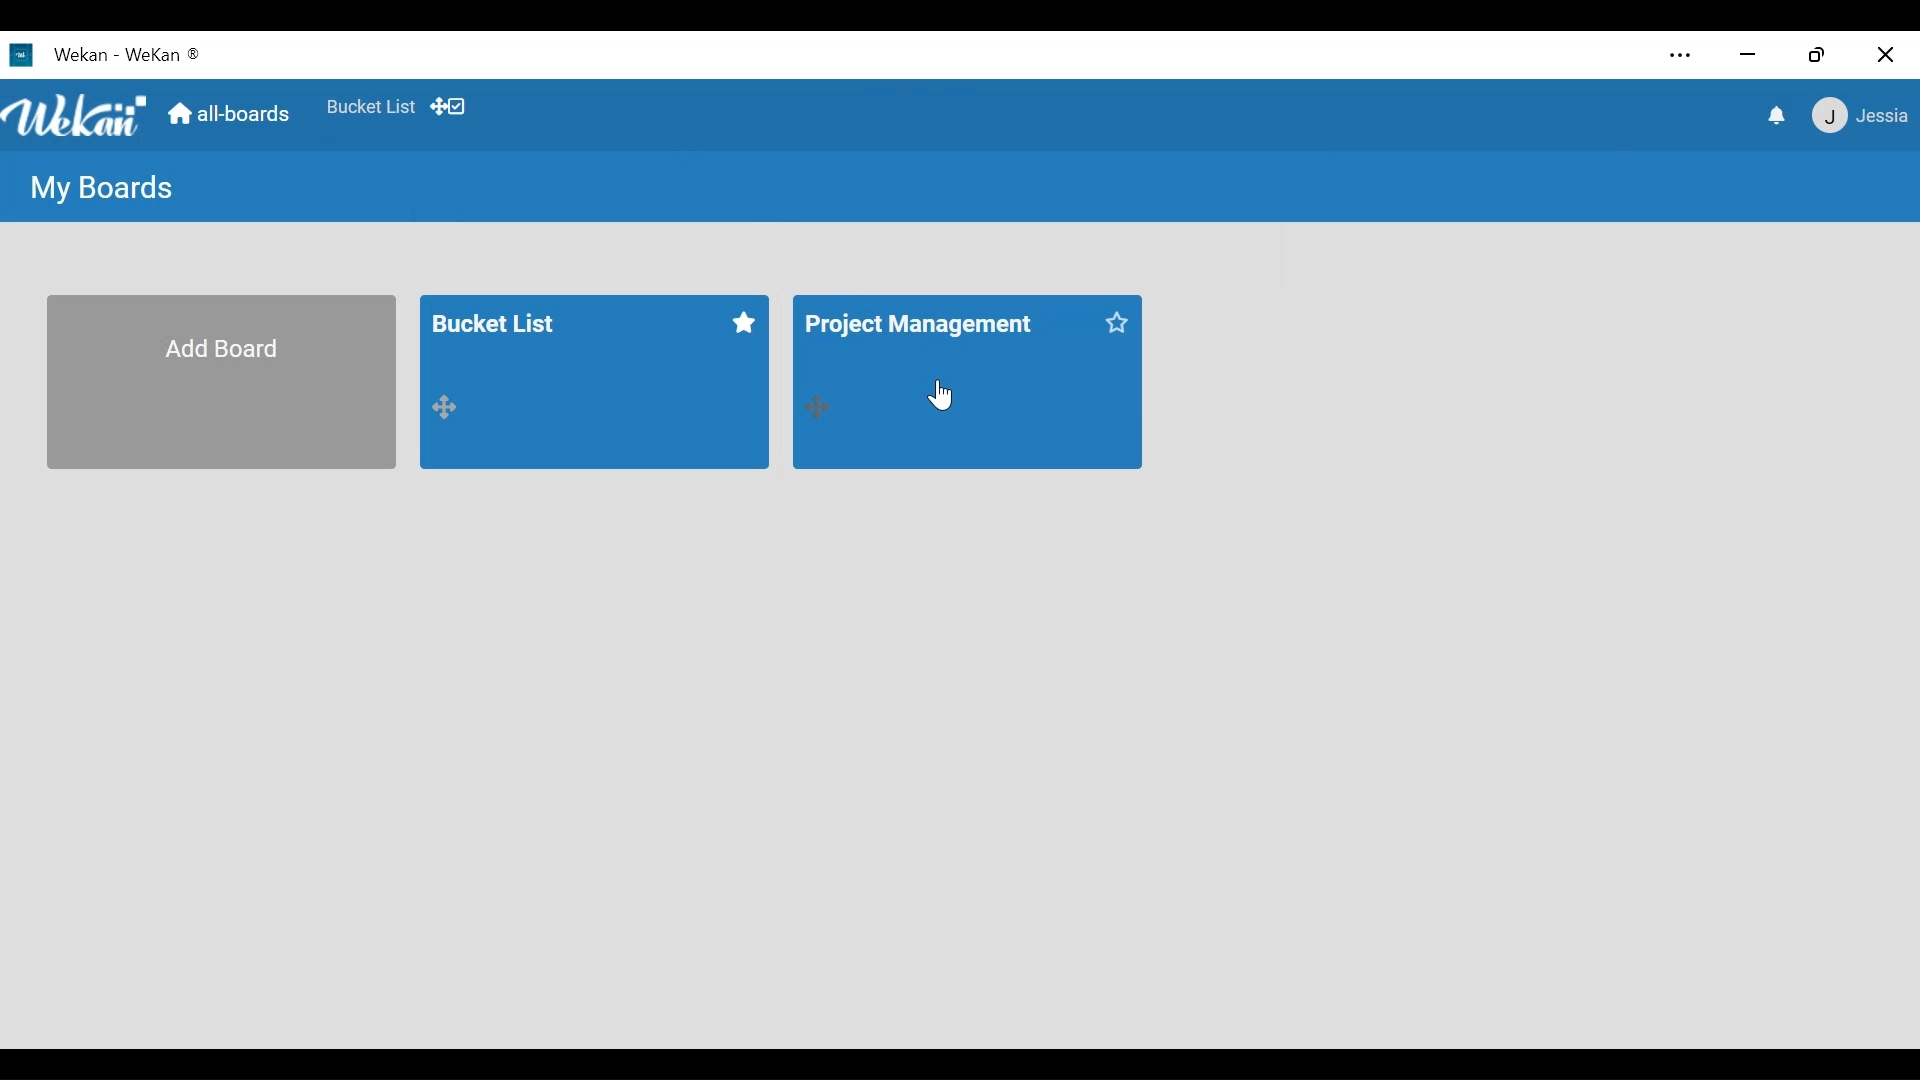  I want to click on member settings, so click(1859, 118).